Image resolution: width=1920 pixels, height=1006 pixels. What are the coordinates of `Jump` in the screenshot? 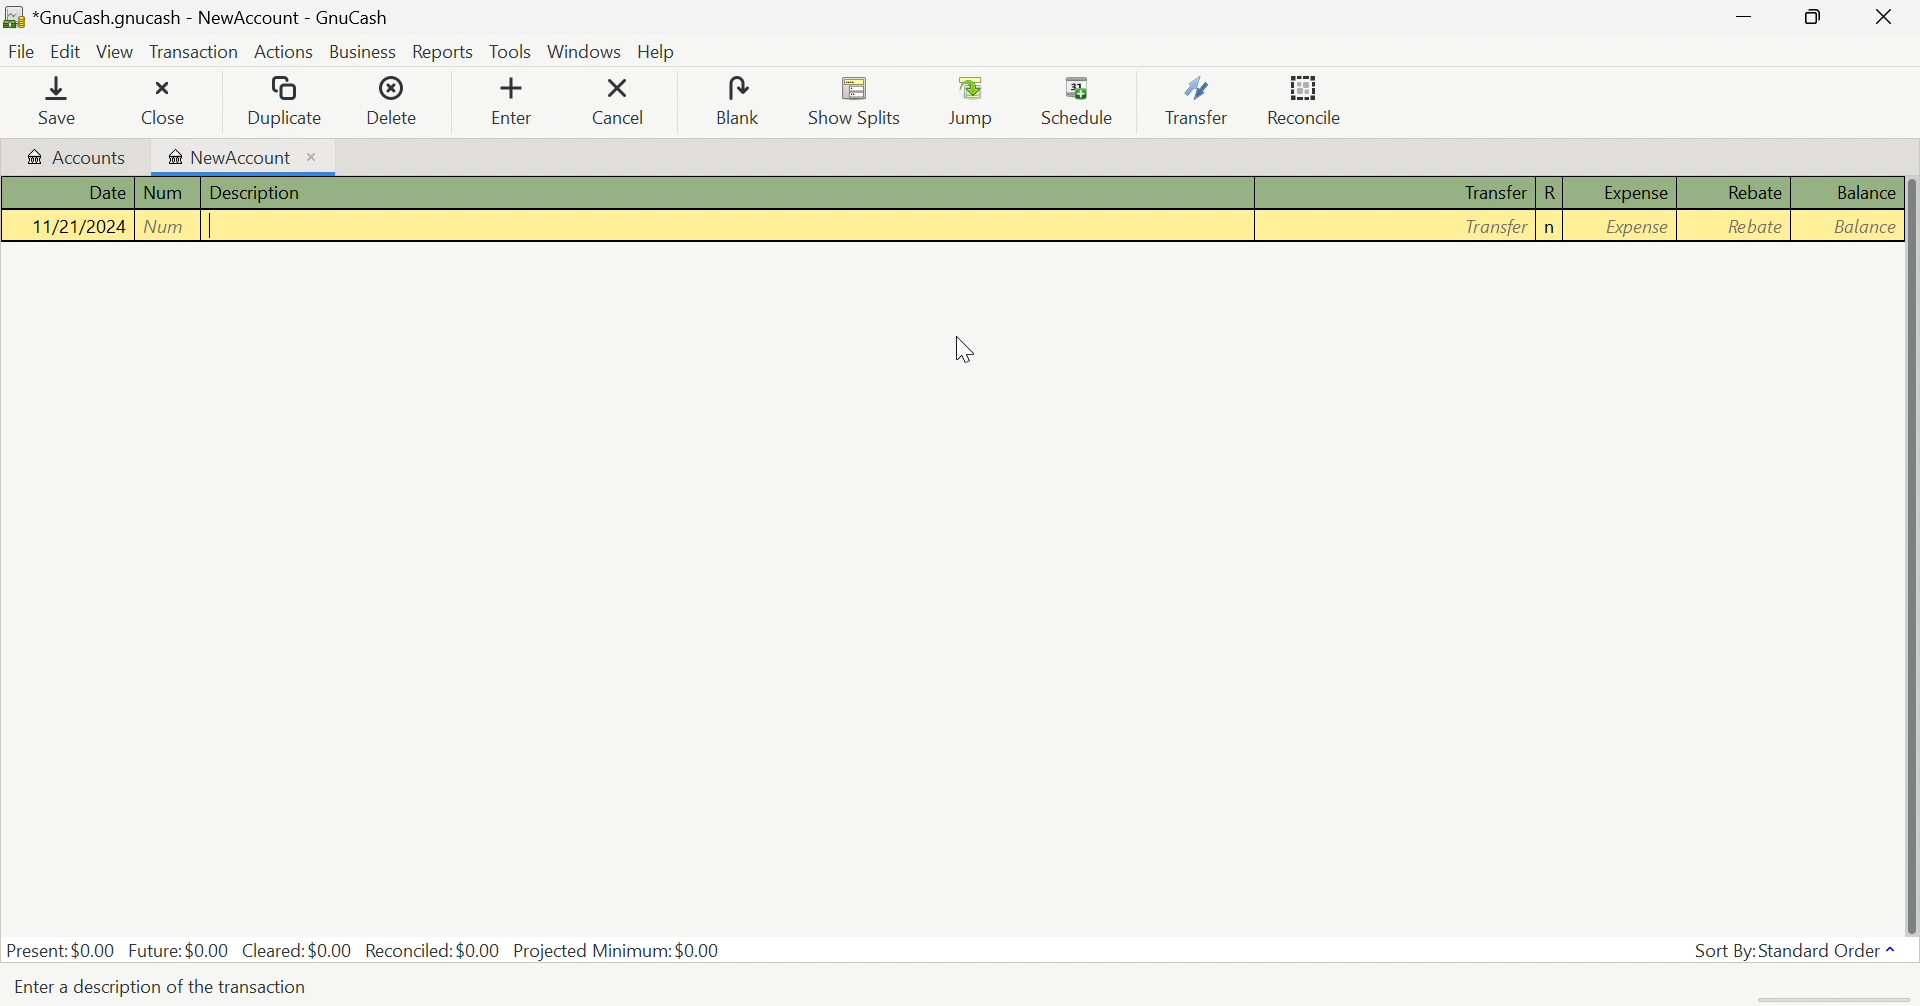 It's located at (974, 103).